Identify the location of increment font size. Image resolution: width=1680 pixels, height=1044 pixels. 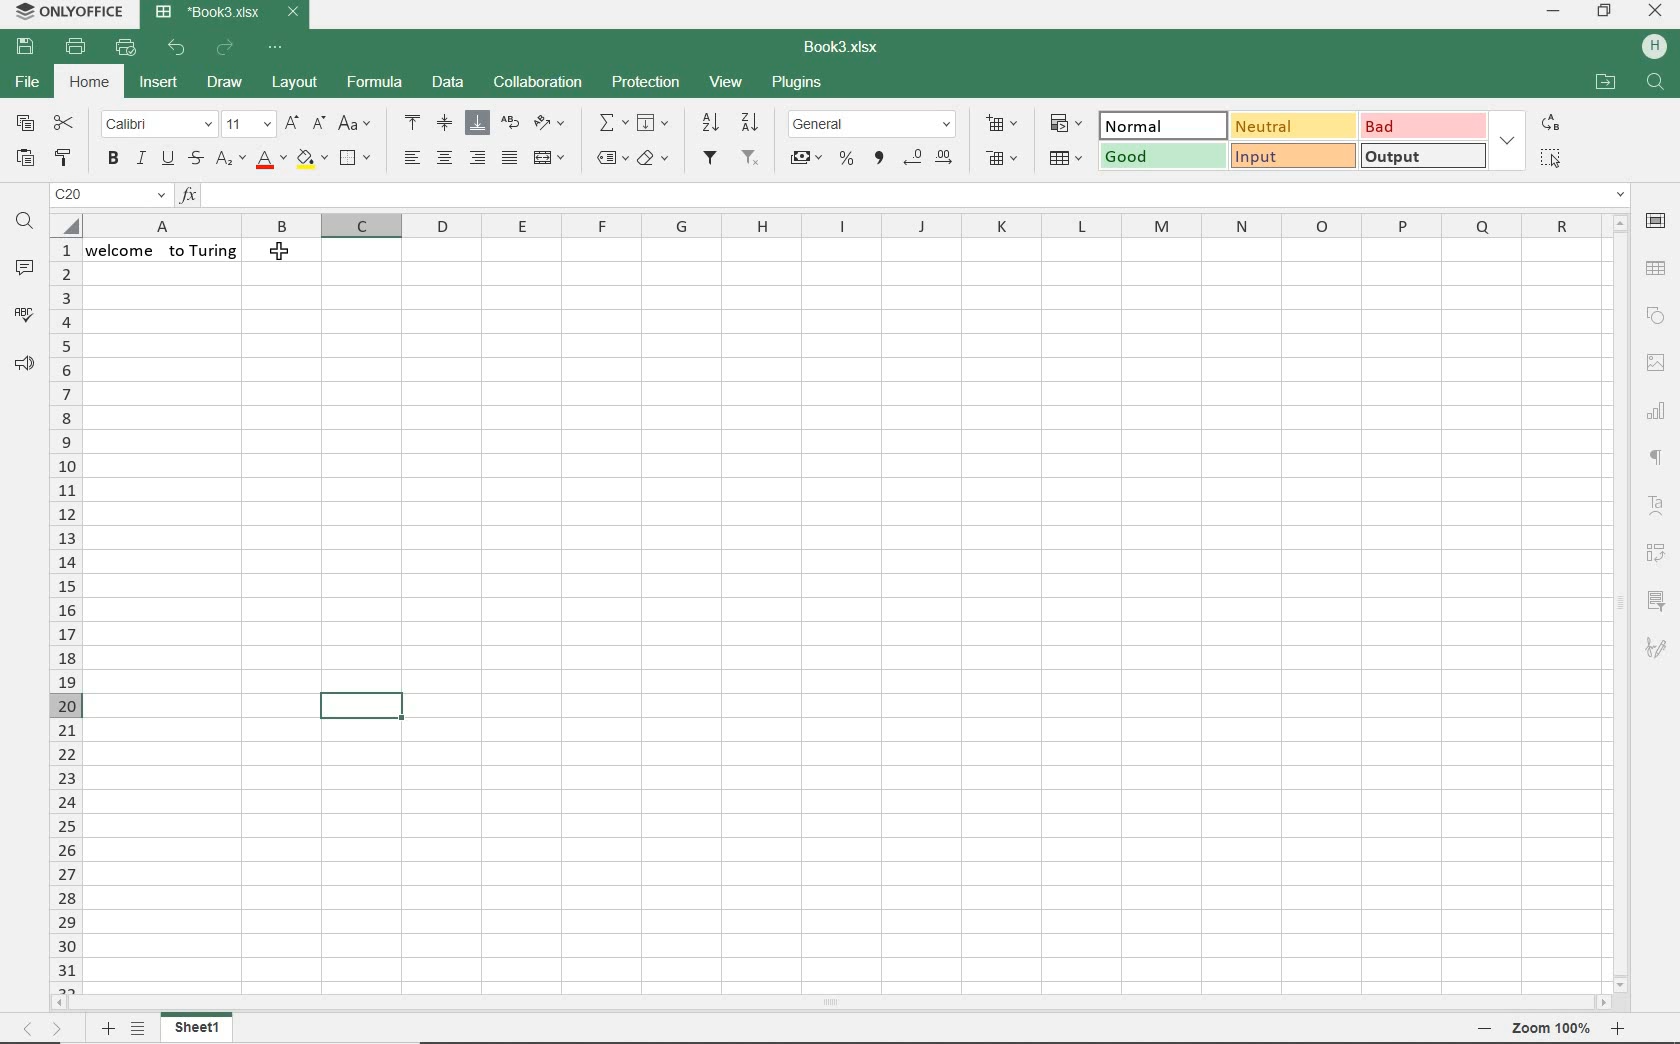
(291, 125).